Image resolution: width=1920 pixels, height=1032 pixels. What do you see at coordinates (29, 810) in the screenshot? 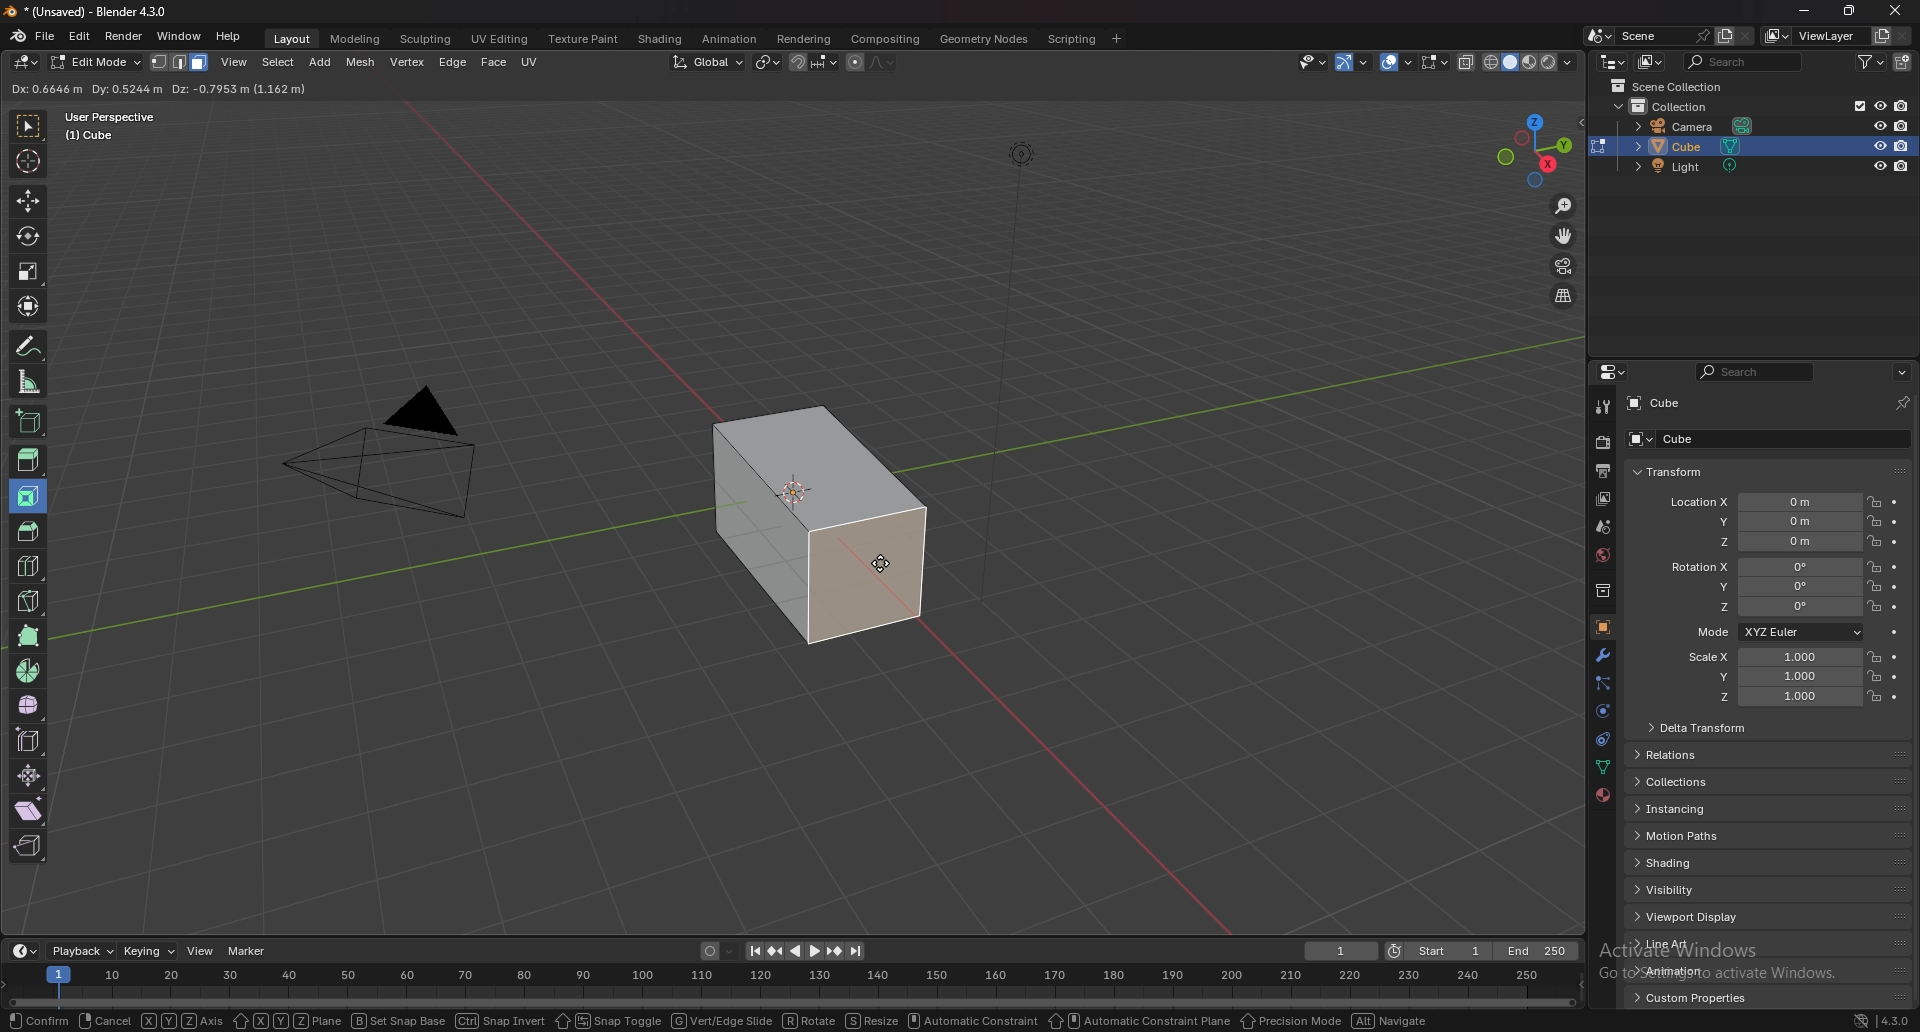
I see `shear` at bounding box center [29, 810].